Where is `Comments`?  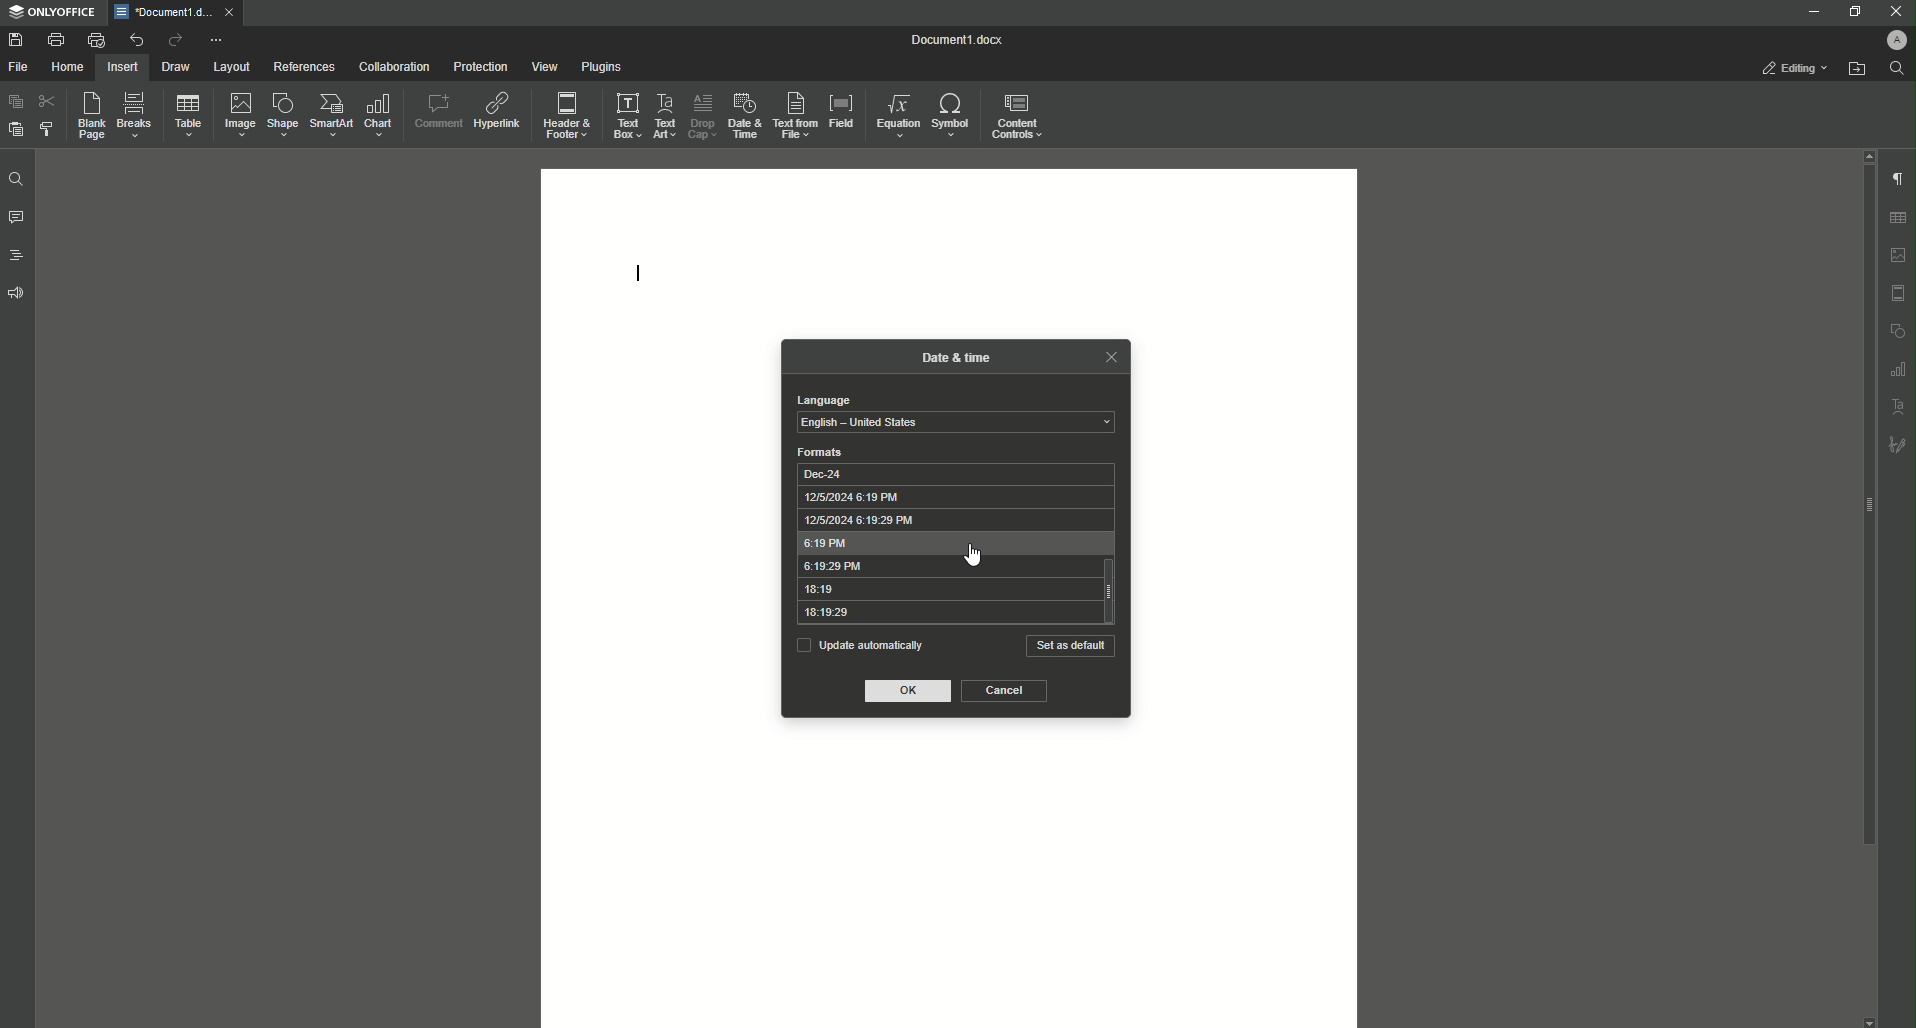
Comments is located at coordinates (16, 218).